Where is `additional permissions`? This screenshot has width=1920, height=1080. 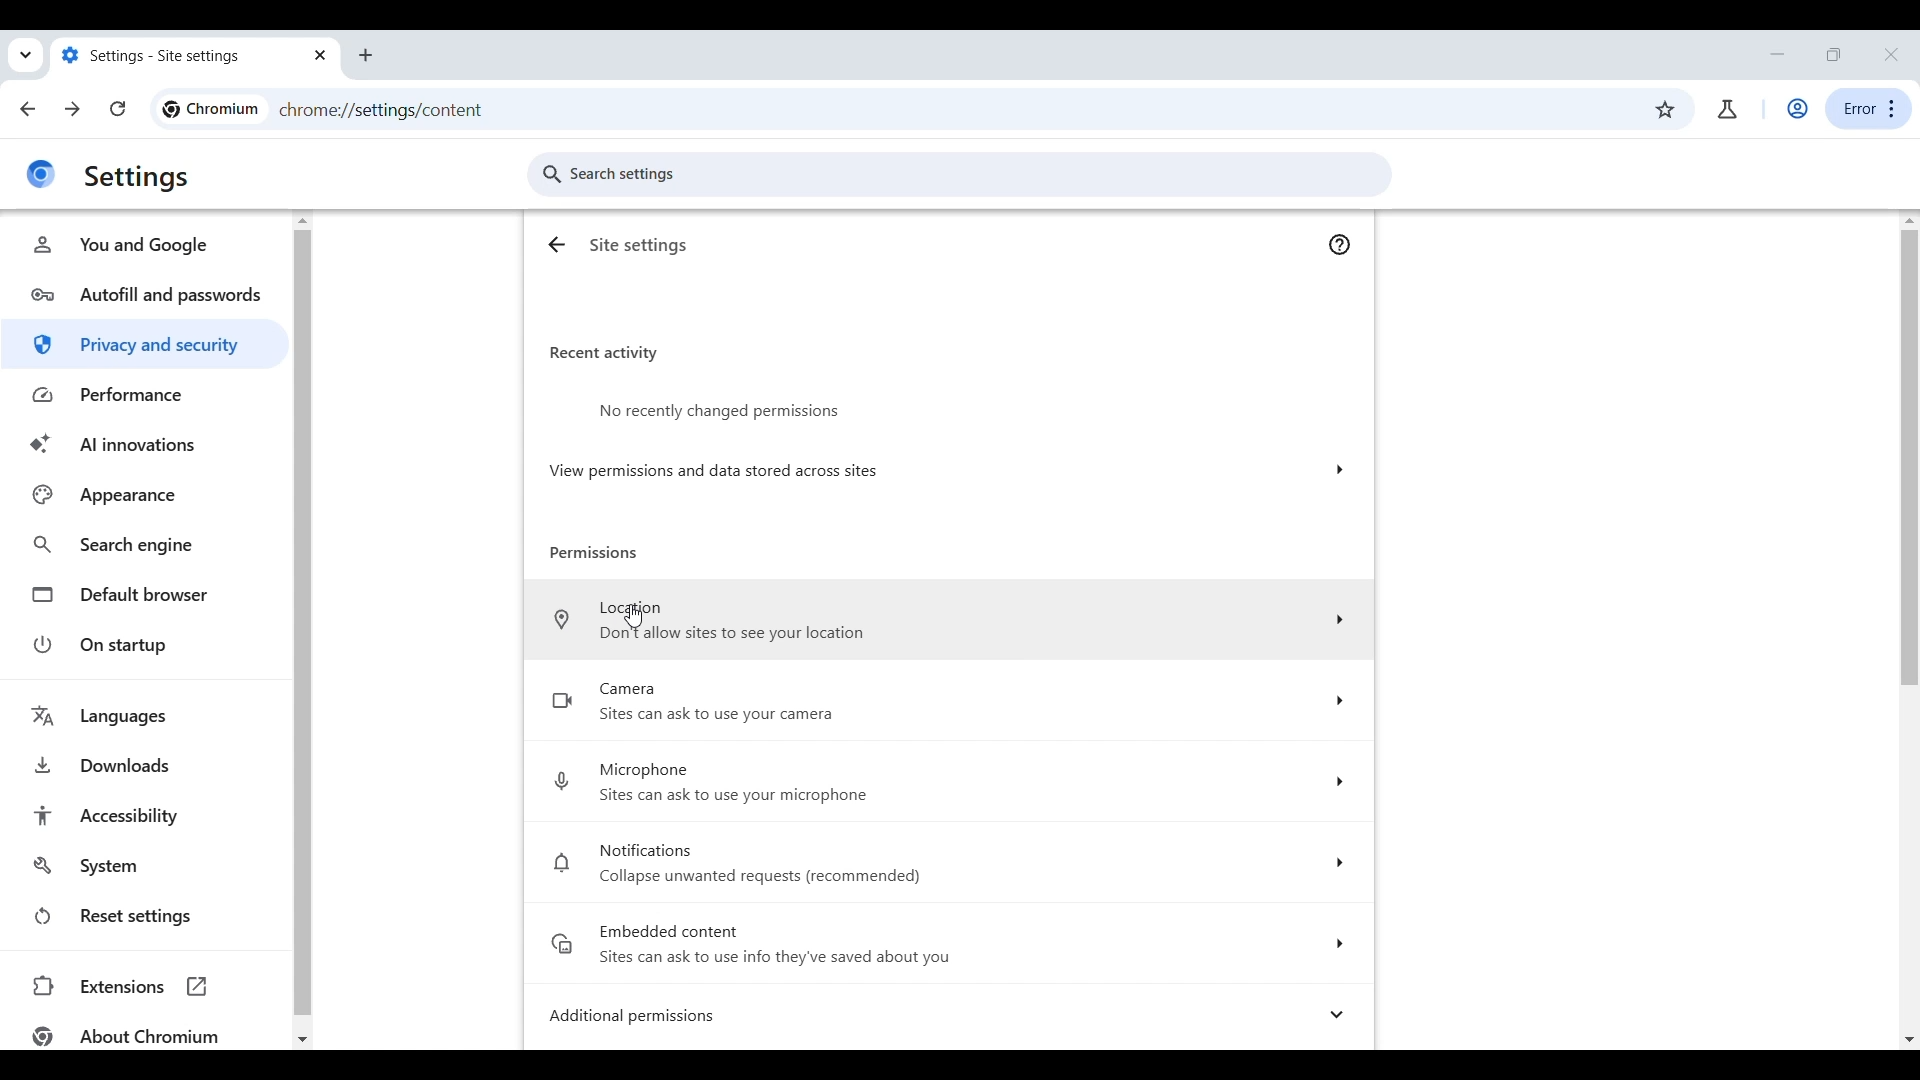 additional permissions is located at coordinates (952, 1015).